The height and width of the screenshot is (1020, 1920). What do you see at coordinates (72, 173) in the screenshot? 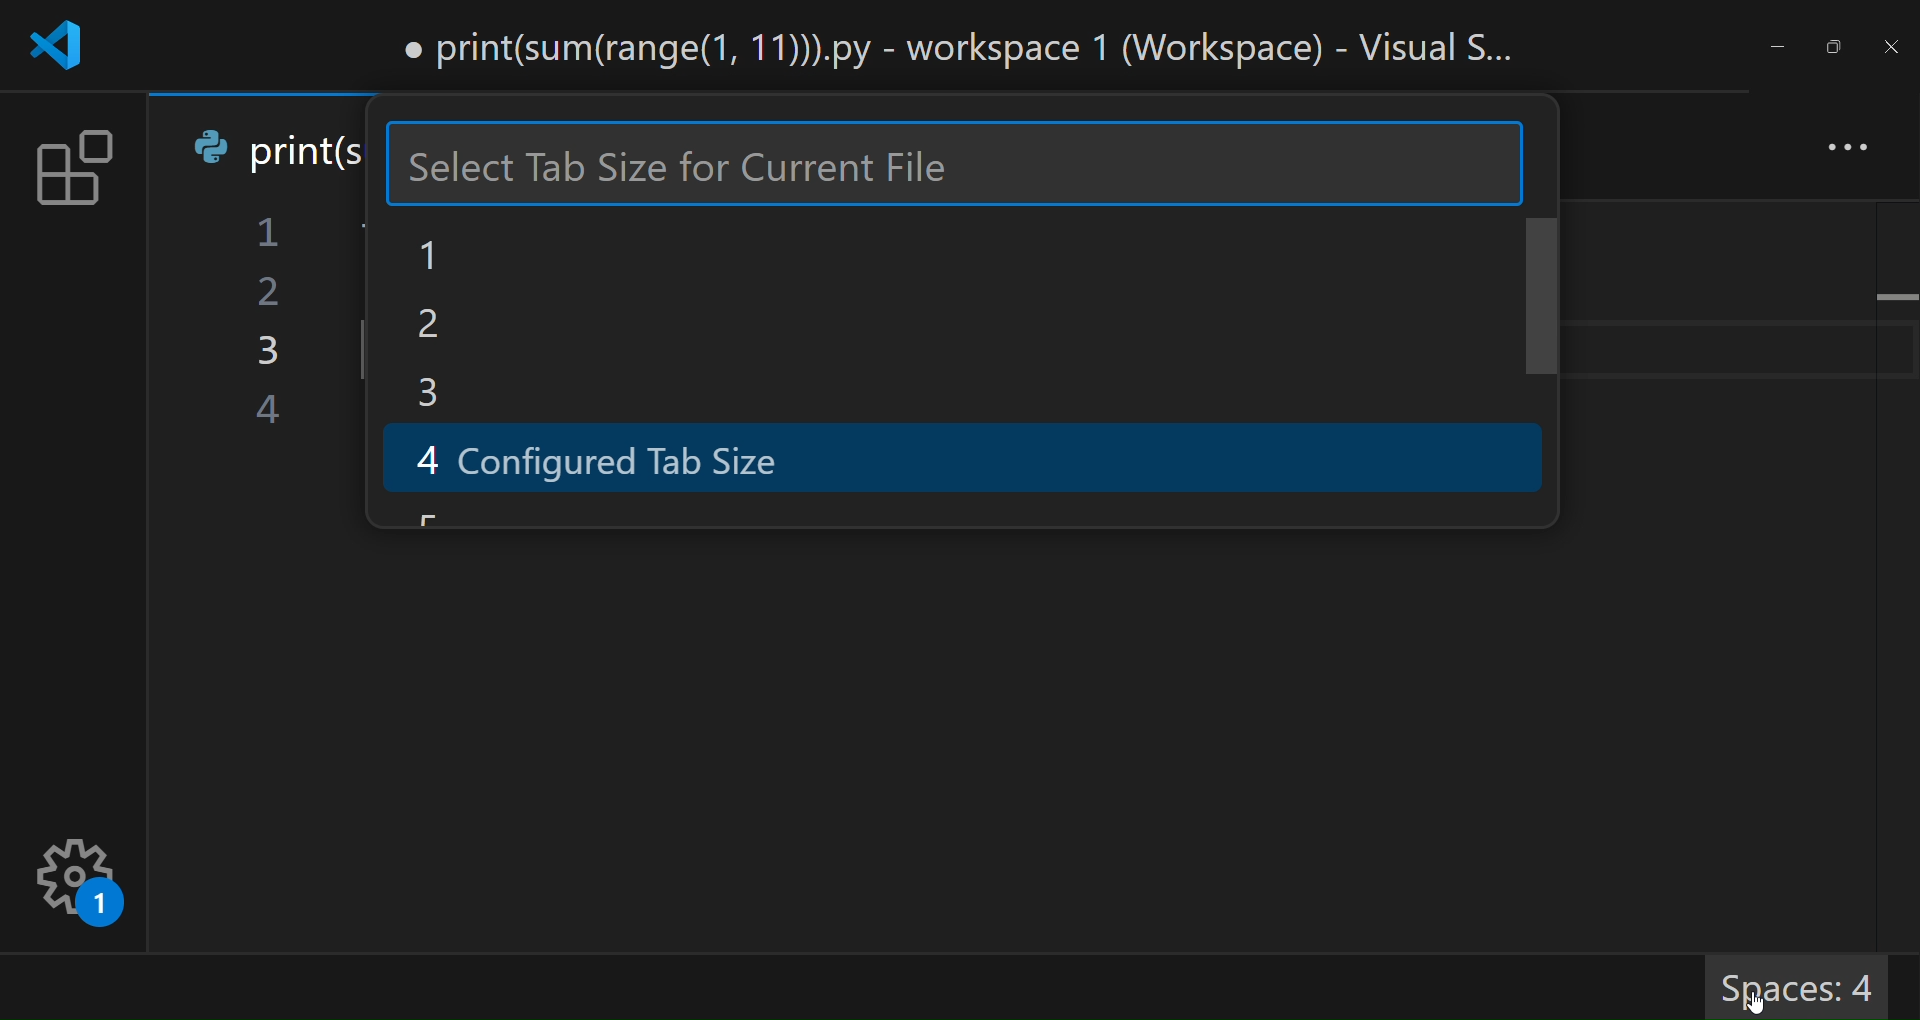
I see `extension` at bounding box center [72, 173].